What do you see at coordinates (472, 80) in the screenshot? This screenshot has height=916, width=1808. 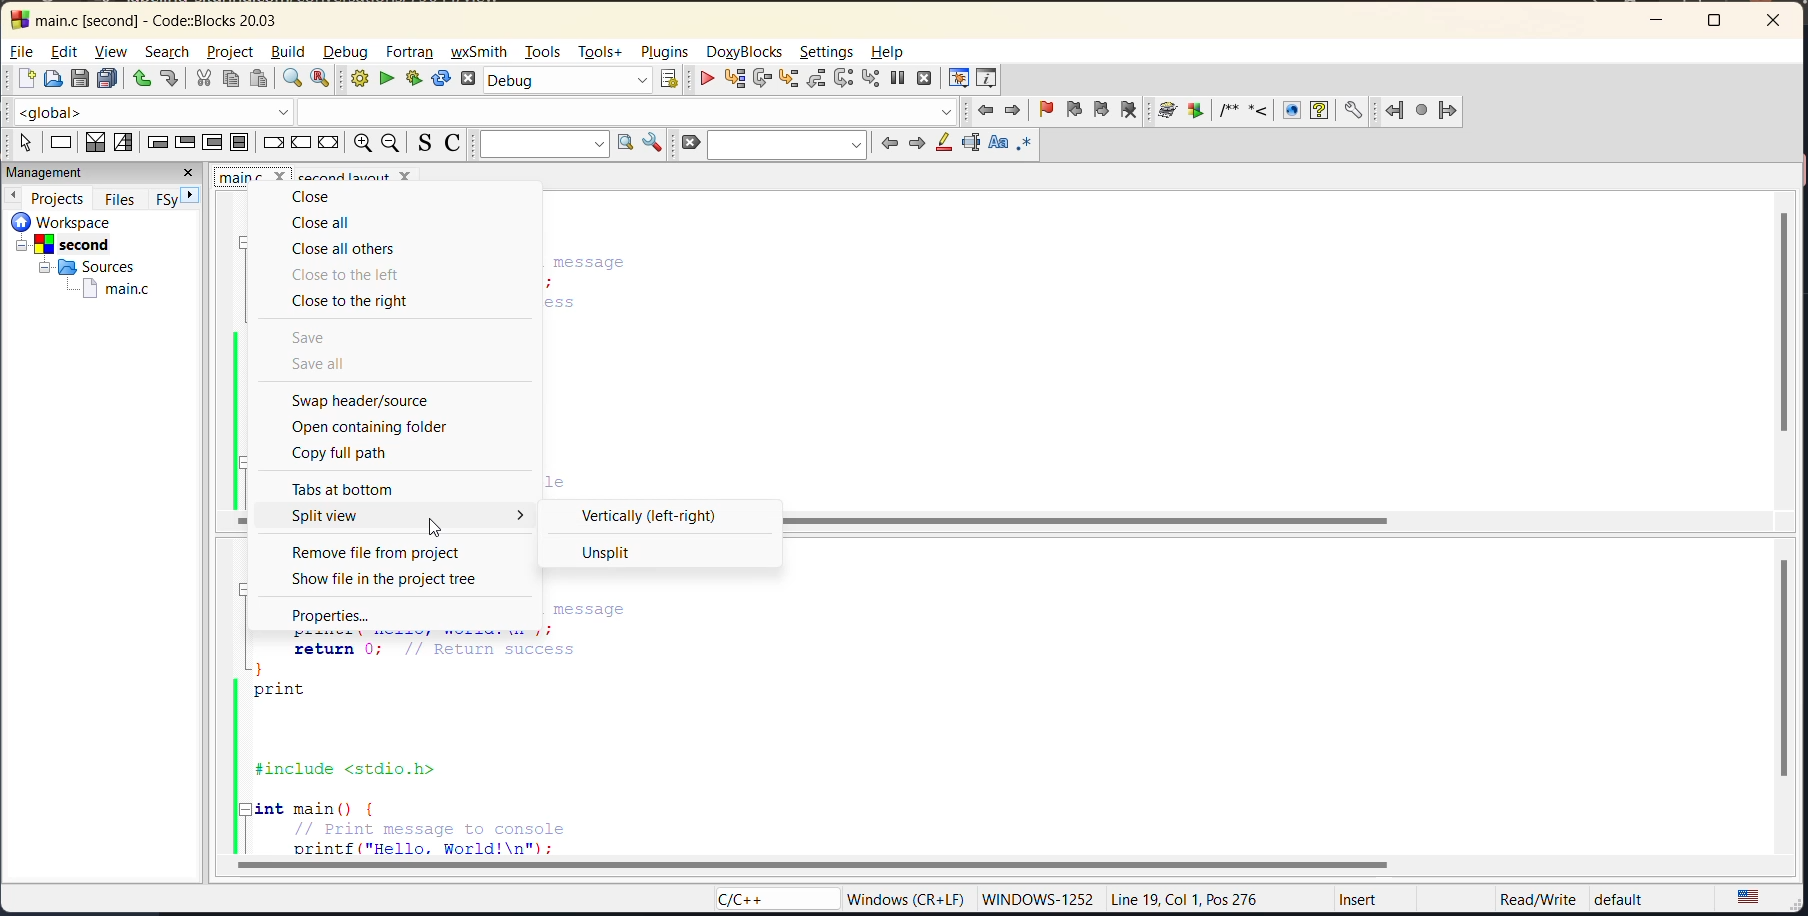 I see `abort` at bounding box center [472, 80].